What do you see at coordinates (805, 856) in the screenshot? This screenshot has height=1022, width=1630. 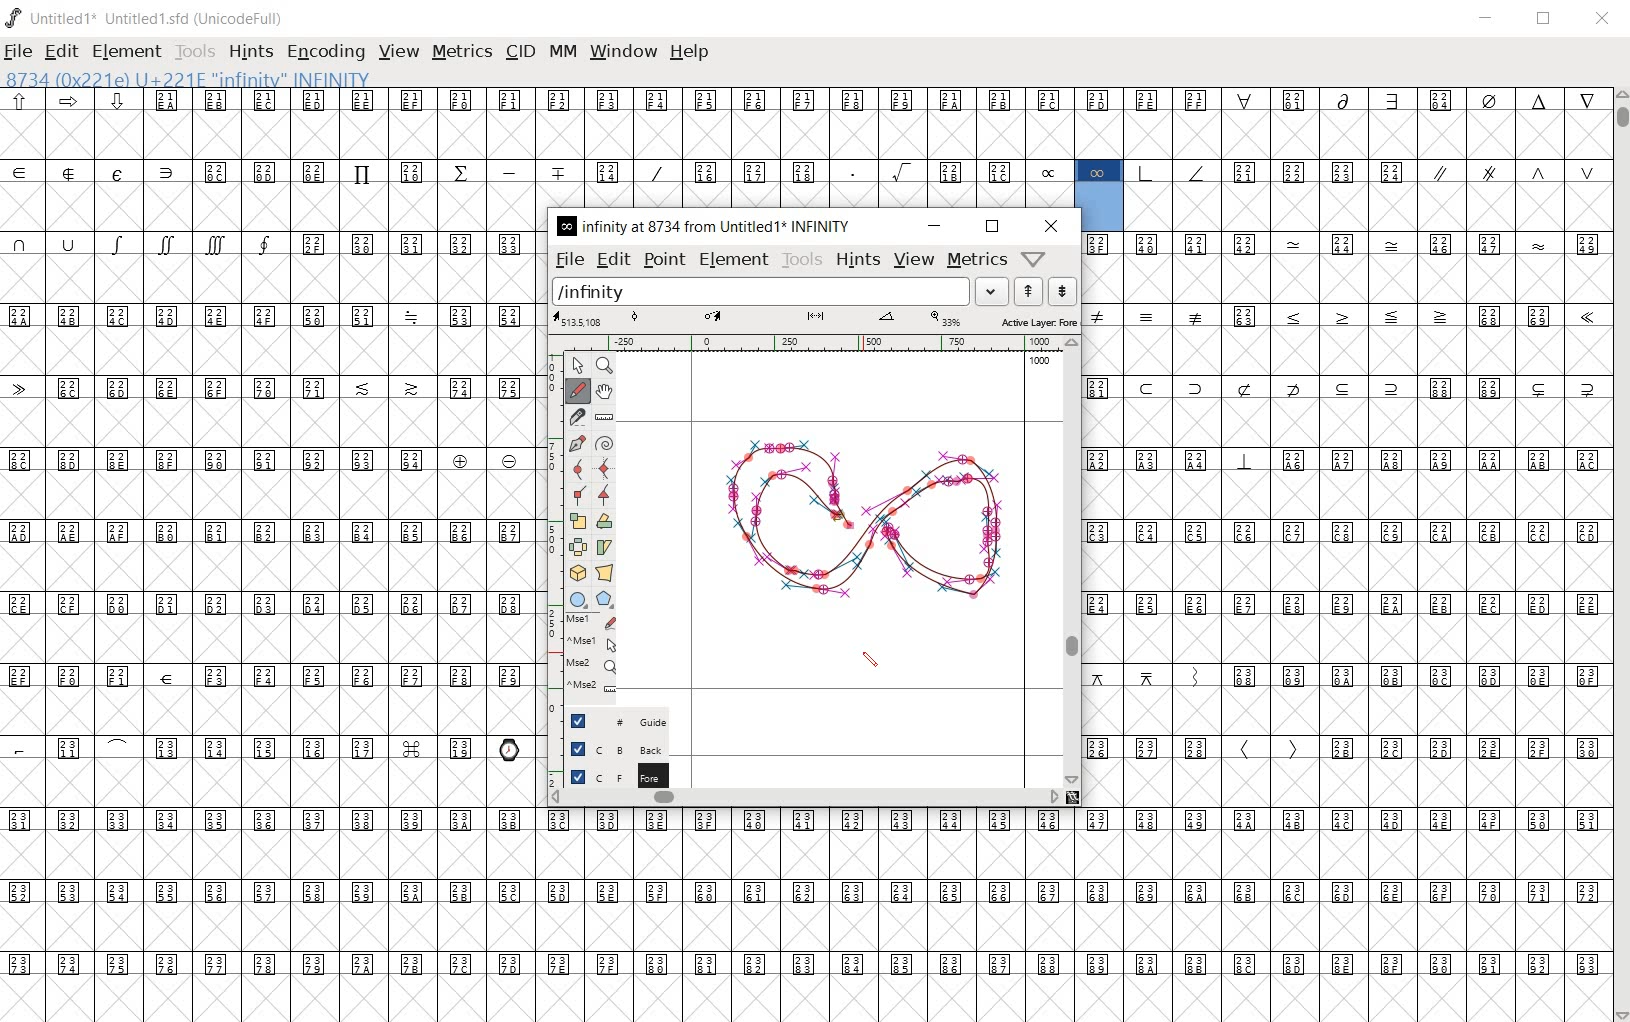 I see `empty glyph slots` at bounding box center [805, 856].